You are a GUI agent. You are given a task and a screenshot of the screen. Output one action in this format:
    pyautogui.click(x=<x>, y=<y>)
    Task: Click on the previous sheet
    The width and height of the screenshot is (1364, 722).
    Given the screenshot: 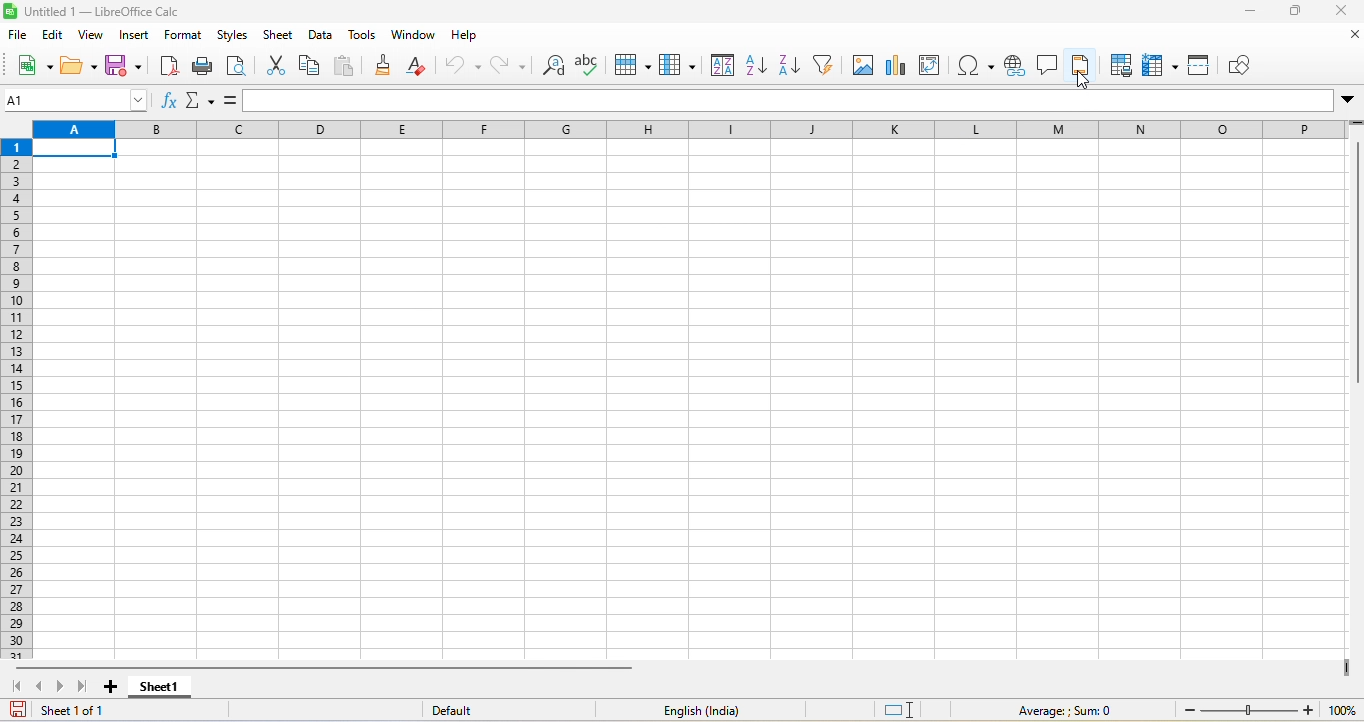 What is the action you would take?
    pyautogui.click(x=42, y=687)
    